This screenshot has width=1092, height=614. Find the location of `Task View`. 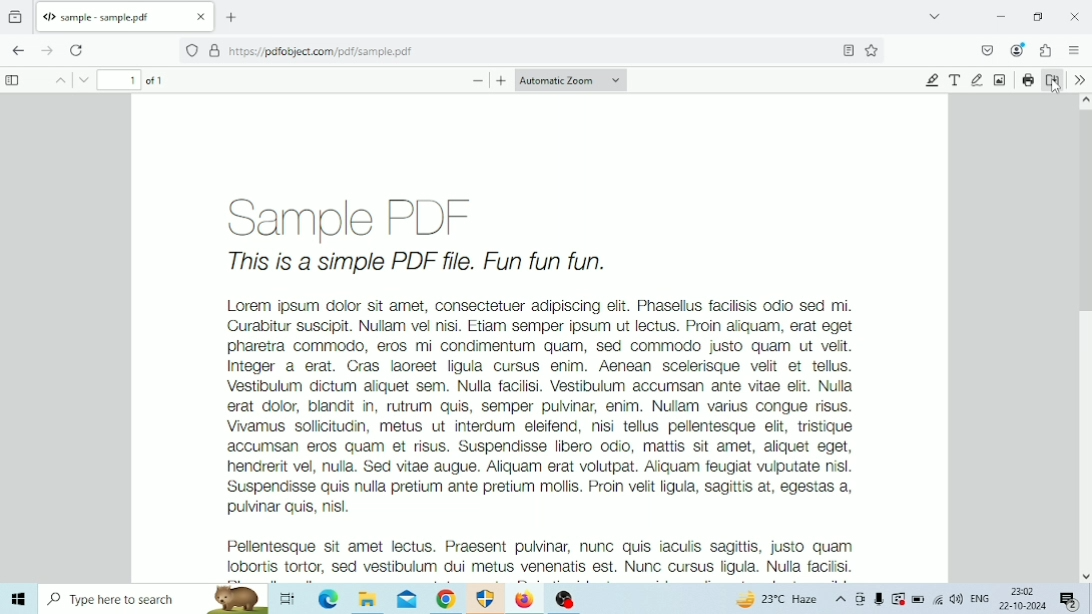

Task View is located at coordinates (286, 598).